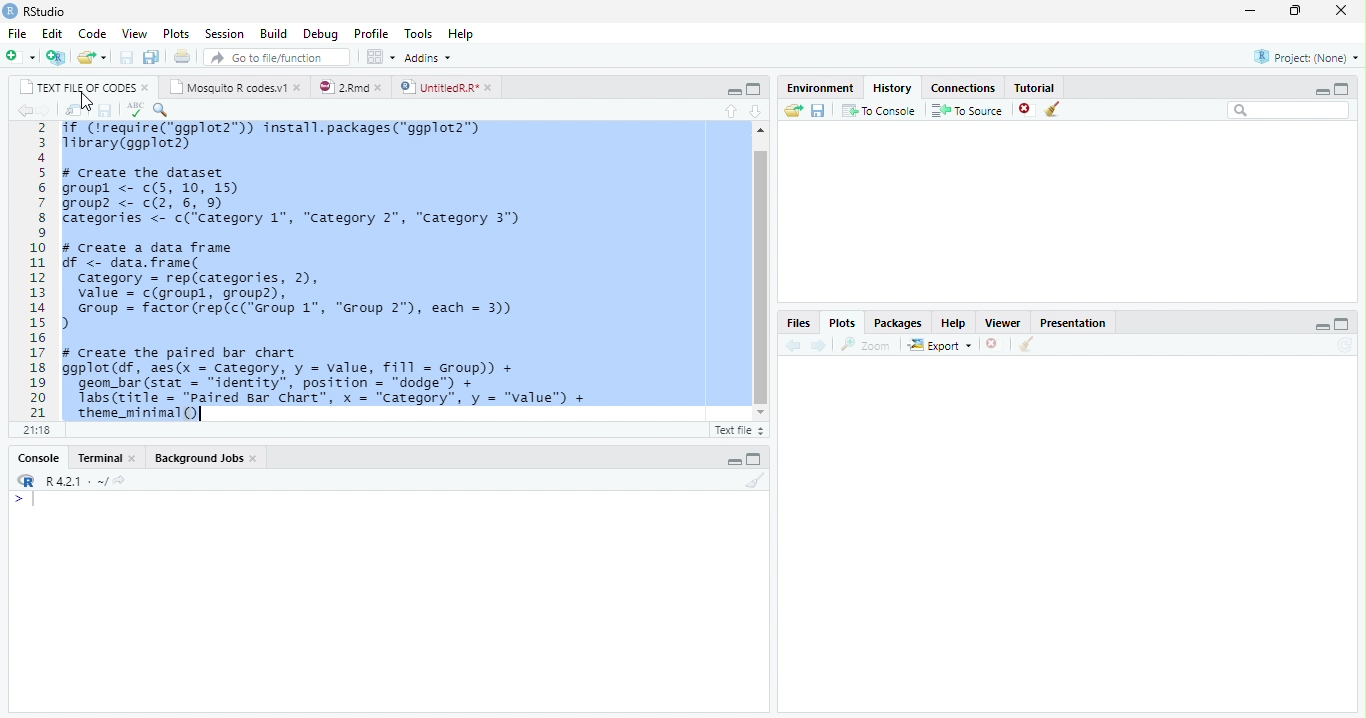 This screenshot has width=1366, height=718. Describe the element at coordinates (380, 88) in the screenshot. I see `close` at that location.